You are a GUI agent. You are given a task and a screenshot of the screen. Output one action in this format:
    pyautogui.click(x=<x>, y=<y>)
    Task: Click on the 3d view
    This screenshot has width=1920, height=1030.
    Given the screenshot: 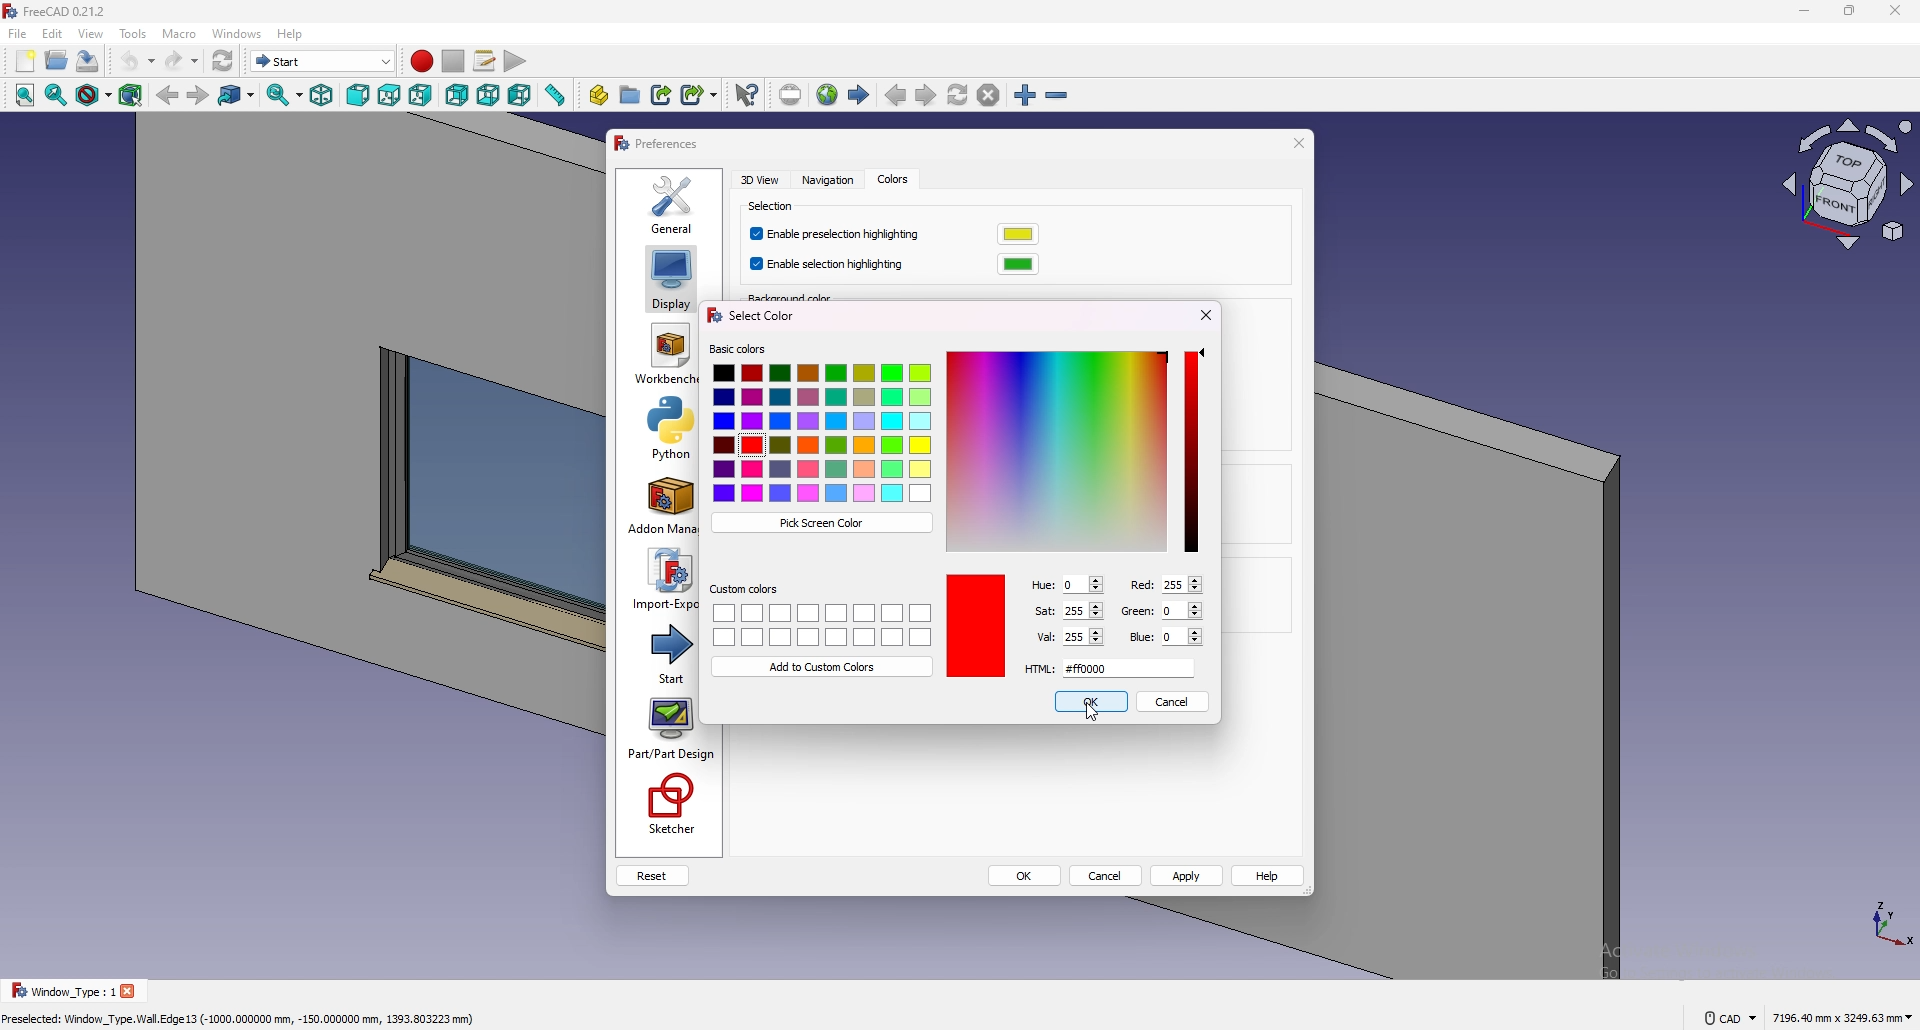 What is the action you would take?
    pyautogui.click(x=762, y=179)
    